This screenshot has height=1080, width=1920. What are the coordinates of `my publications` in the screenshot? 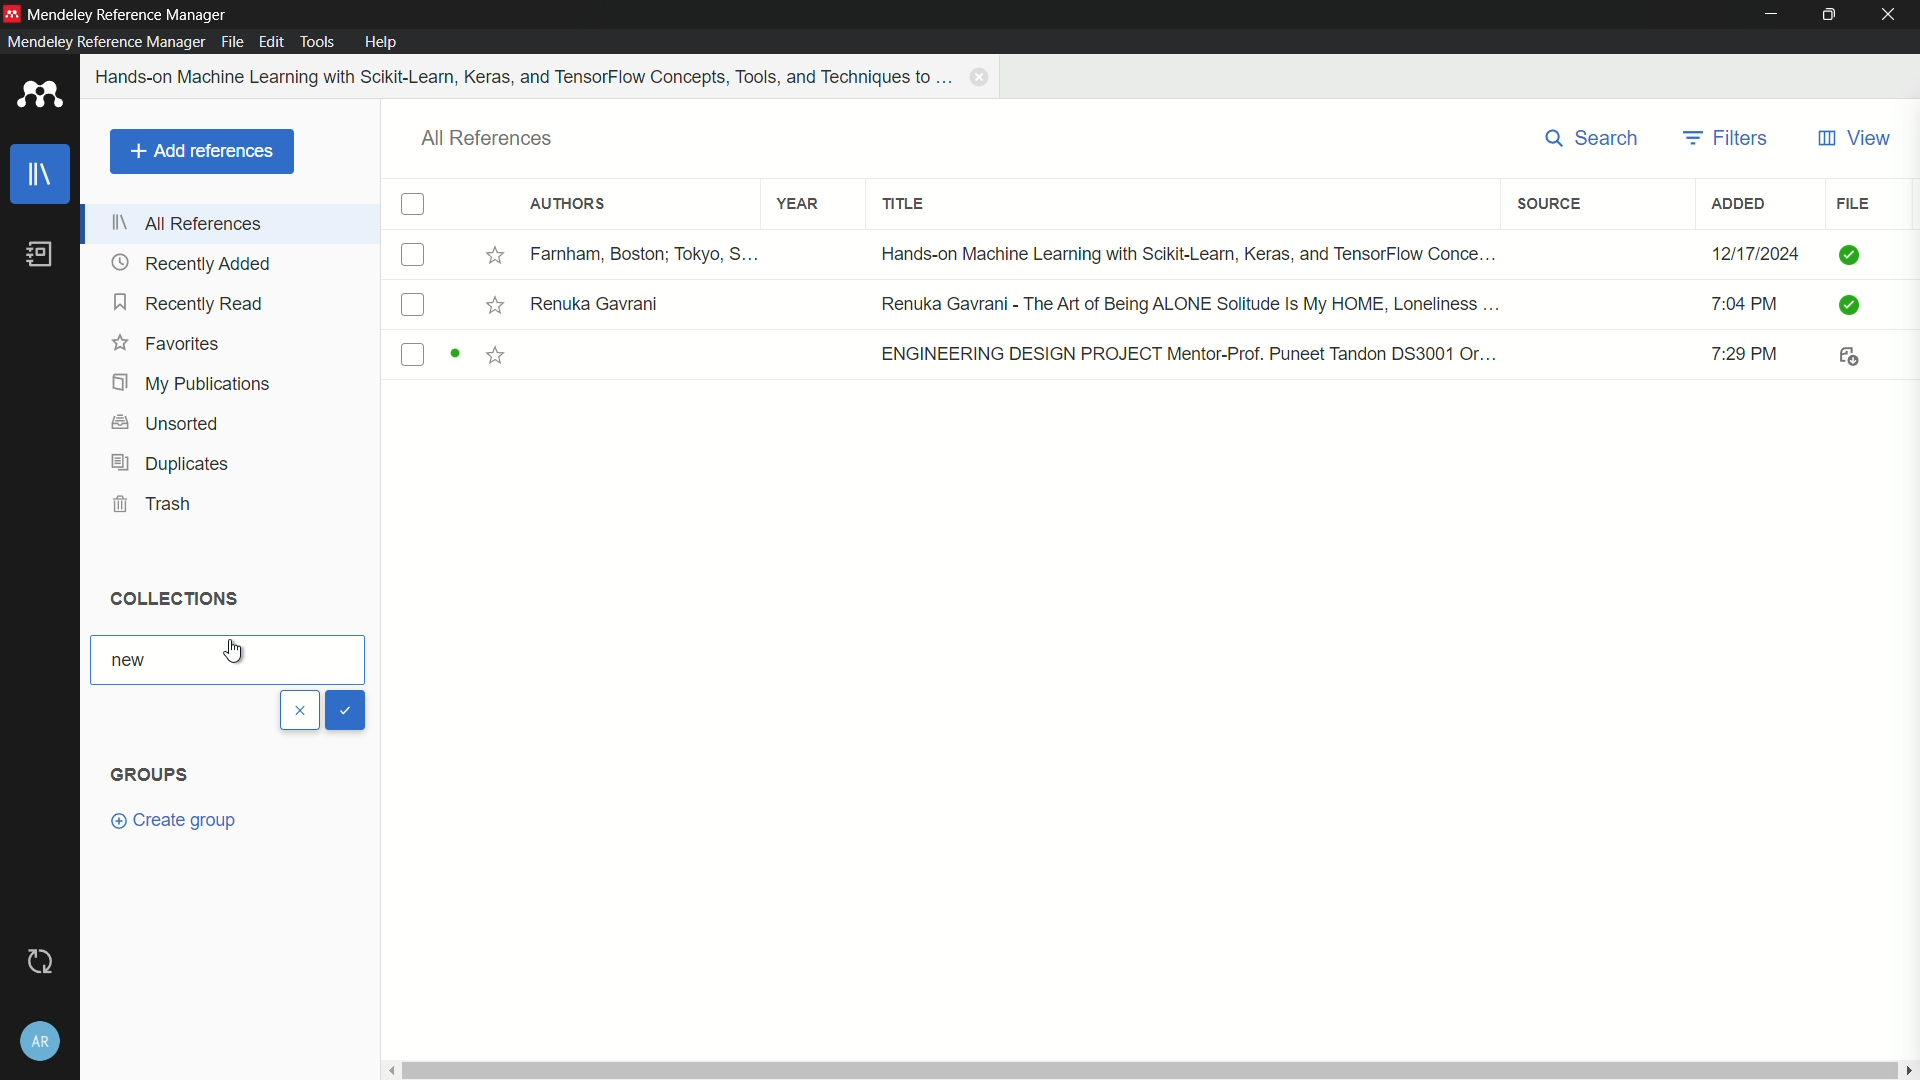 It's located at (188, 384).